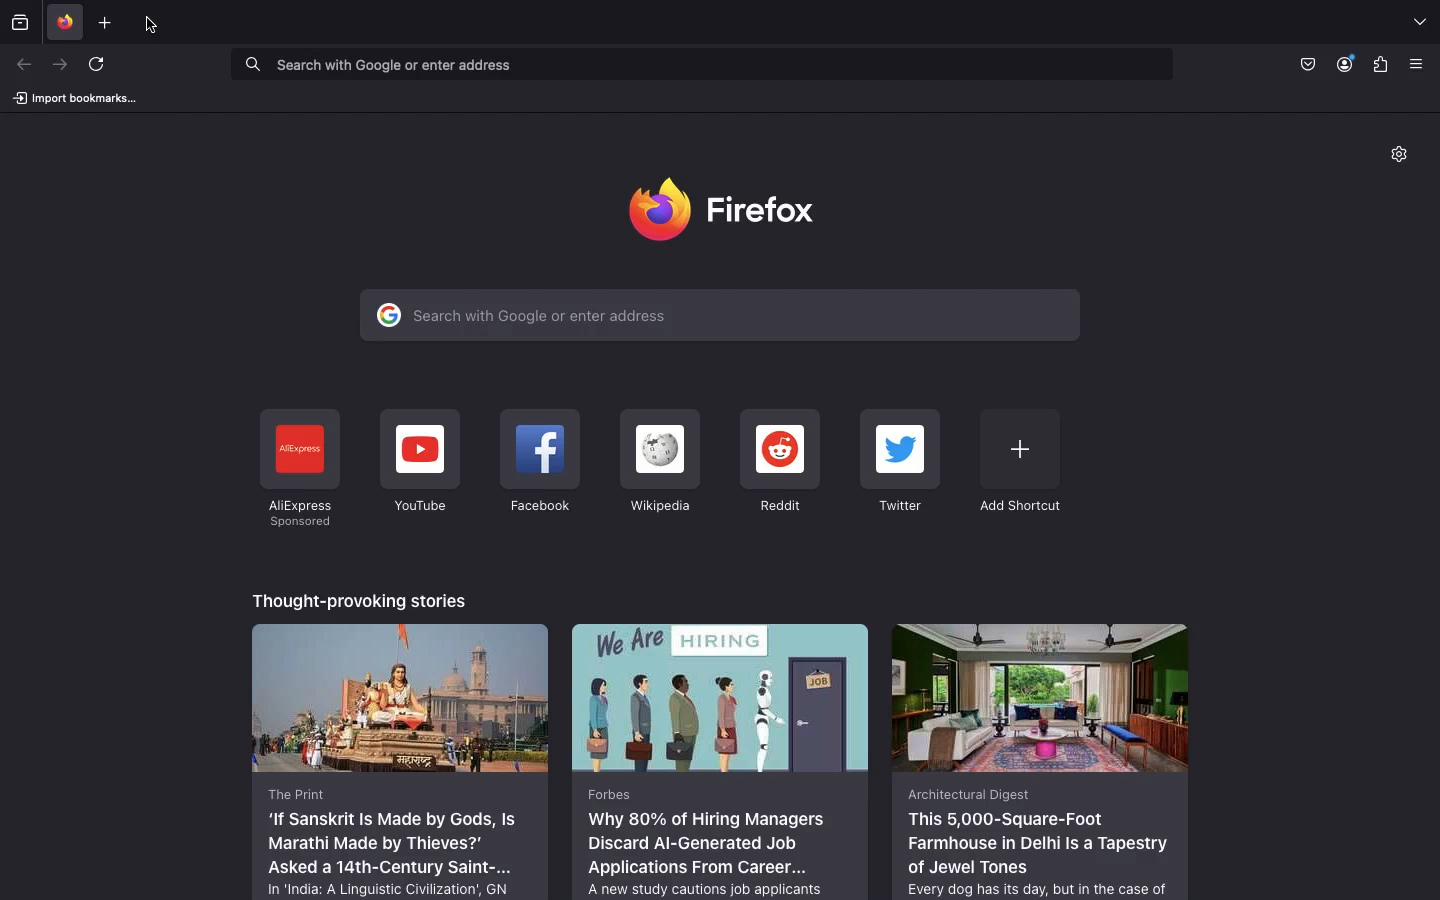  I want to click on Open application menu, so click(1422, 64).